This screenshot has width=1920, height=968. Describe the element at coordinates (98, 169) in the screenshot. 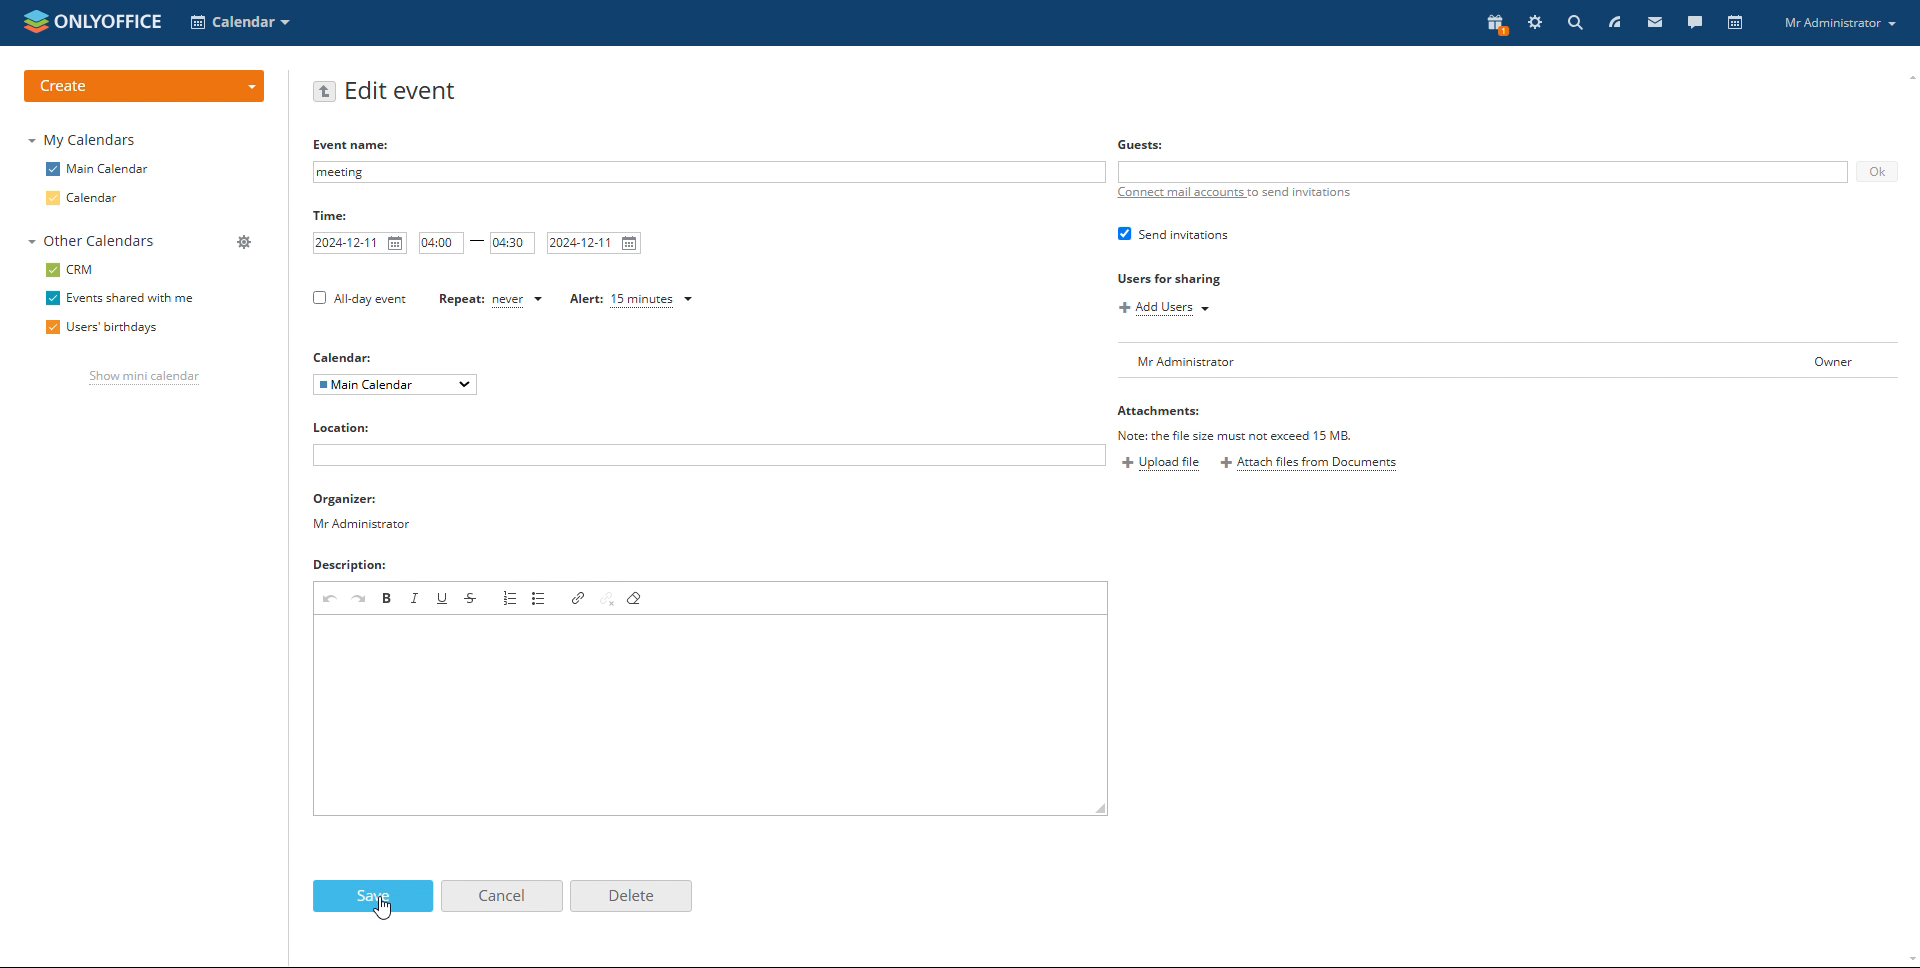

I see `main calendar` at that location.